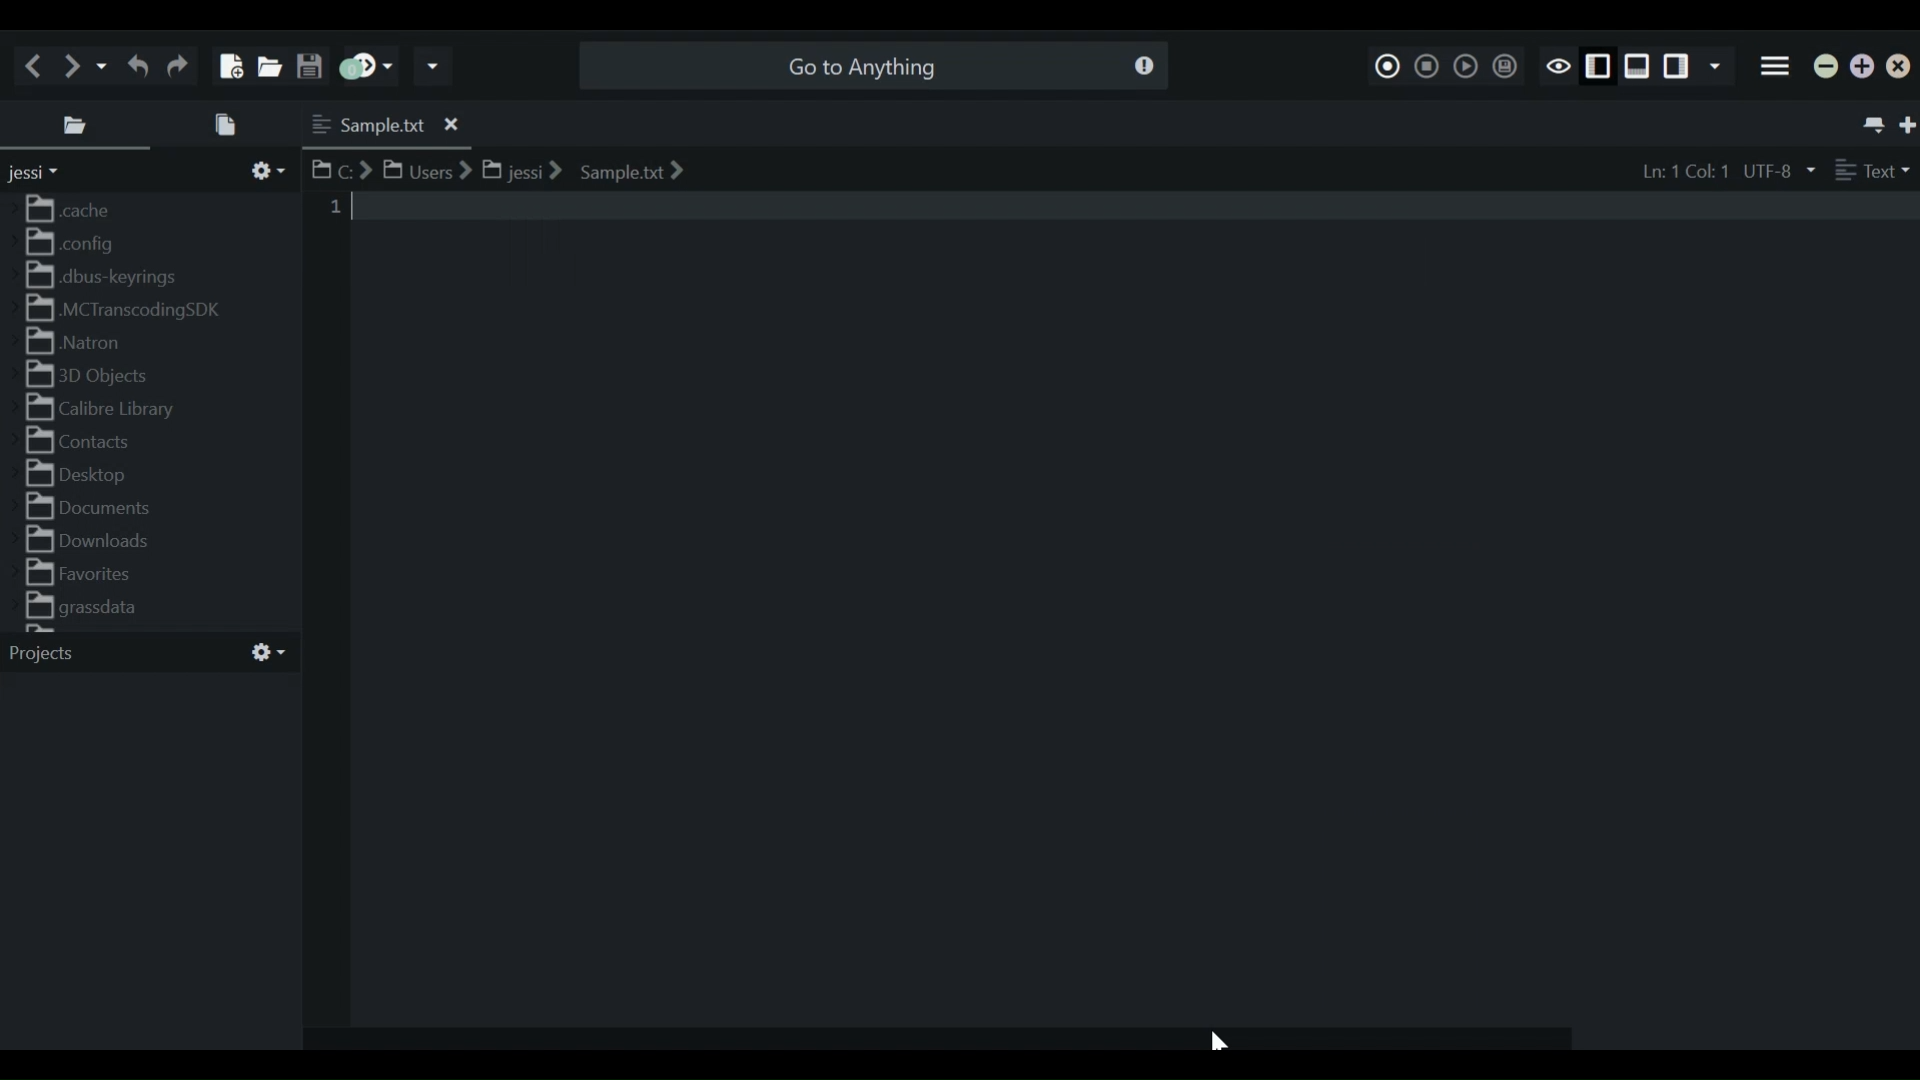  What do you see at coordinates (1216, 1043) in the screenshot?
I see `cursor` at bounding box center [1216, 1043].